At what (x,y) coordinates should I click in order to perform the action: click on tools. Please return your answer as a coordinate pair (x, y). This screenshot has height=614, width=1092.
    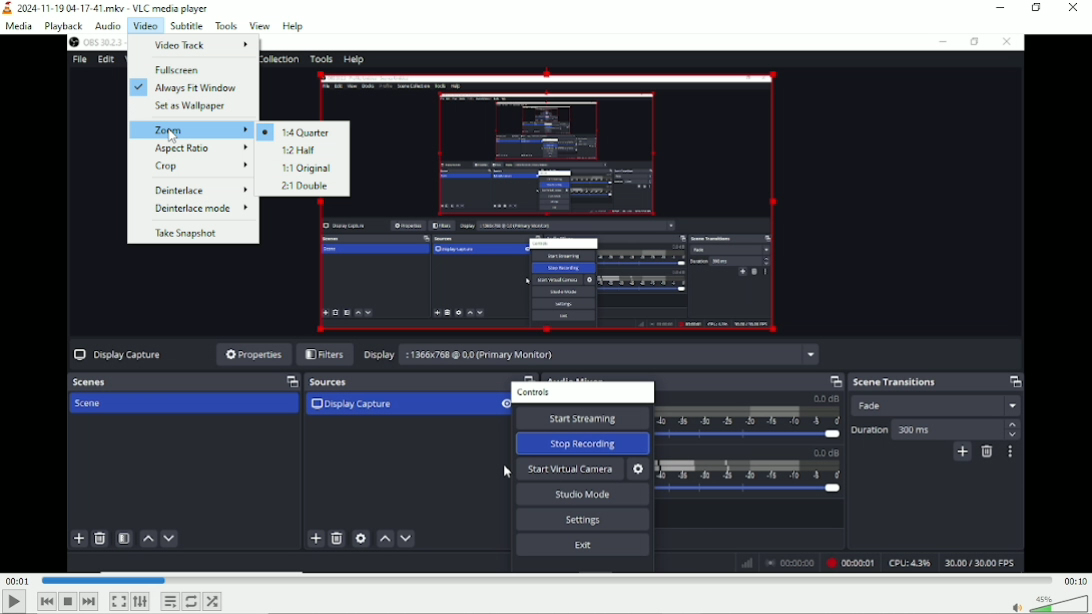
    Looking at the image, I should click on (227, 25).